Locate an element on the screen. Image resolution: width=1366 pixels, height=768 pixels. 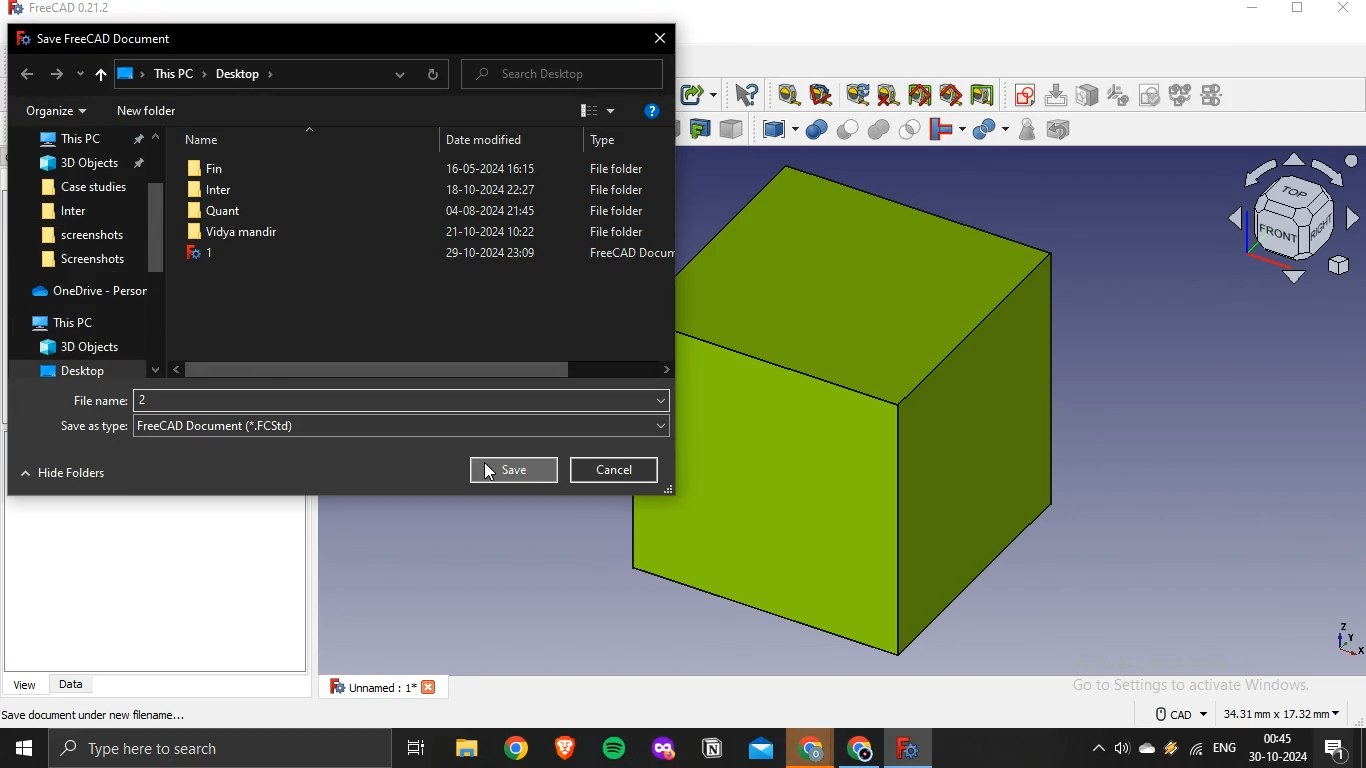
desktop is located at coordinates (75, 371).